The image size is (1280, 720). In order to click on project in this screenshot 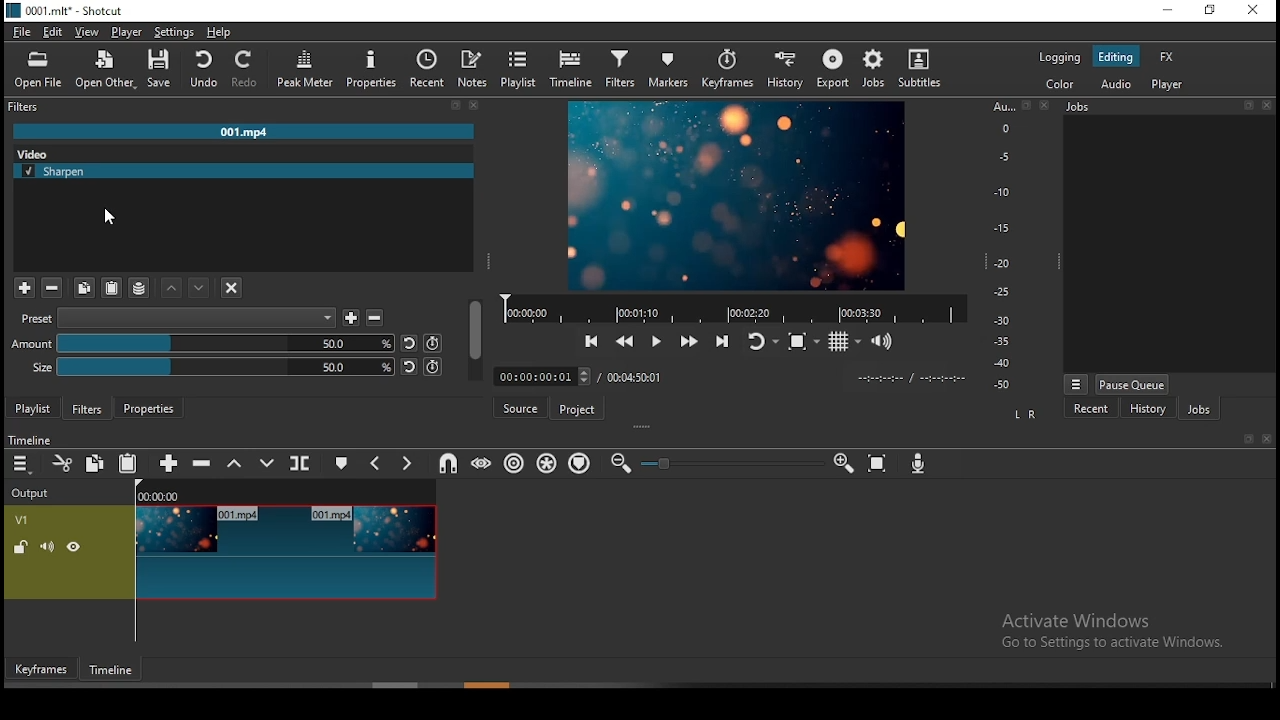, I will do `click(578, 410)`.